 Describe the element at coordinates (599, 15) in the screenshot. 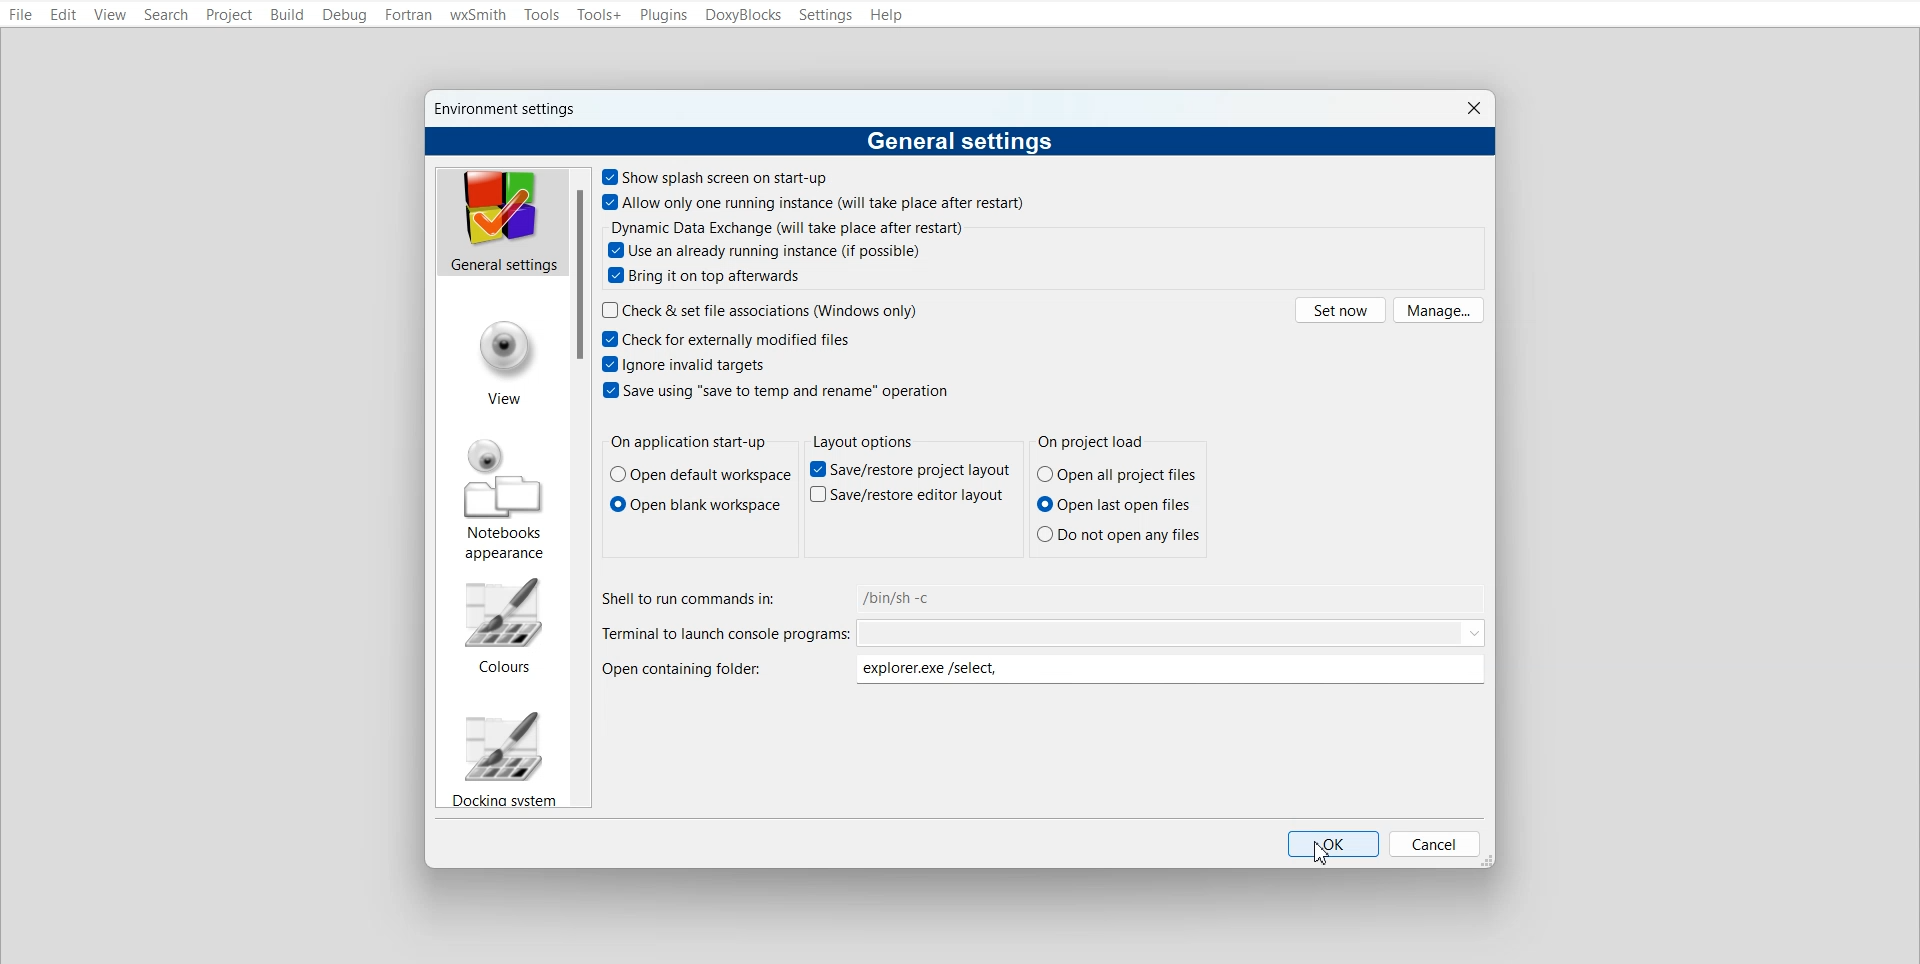

I see `Tools+` at that location.